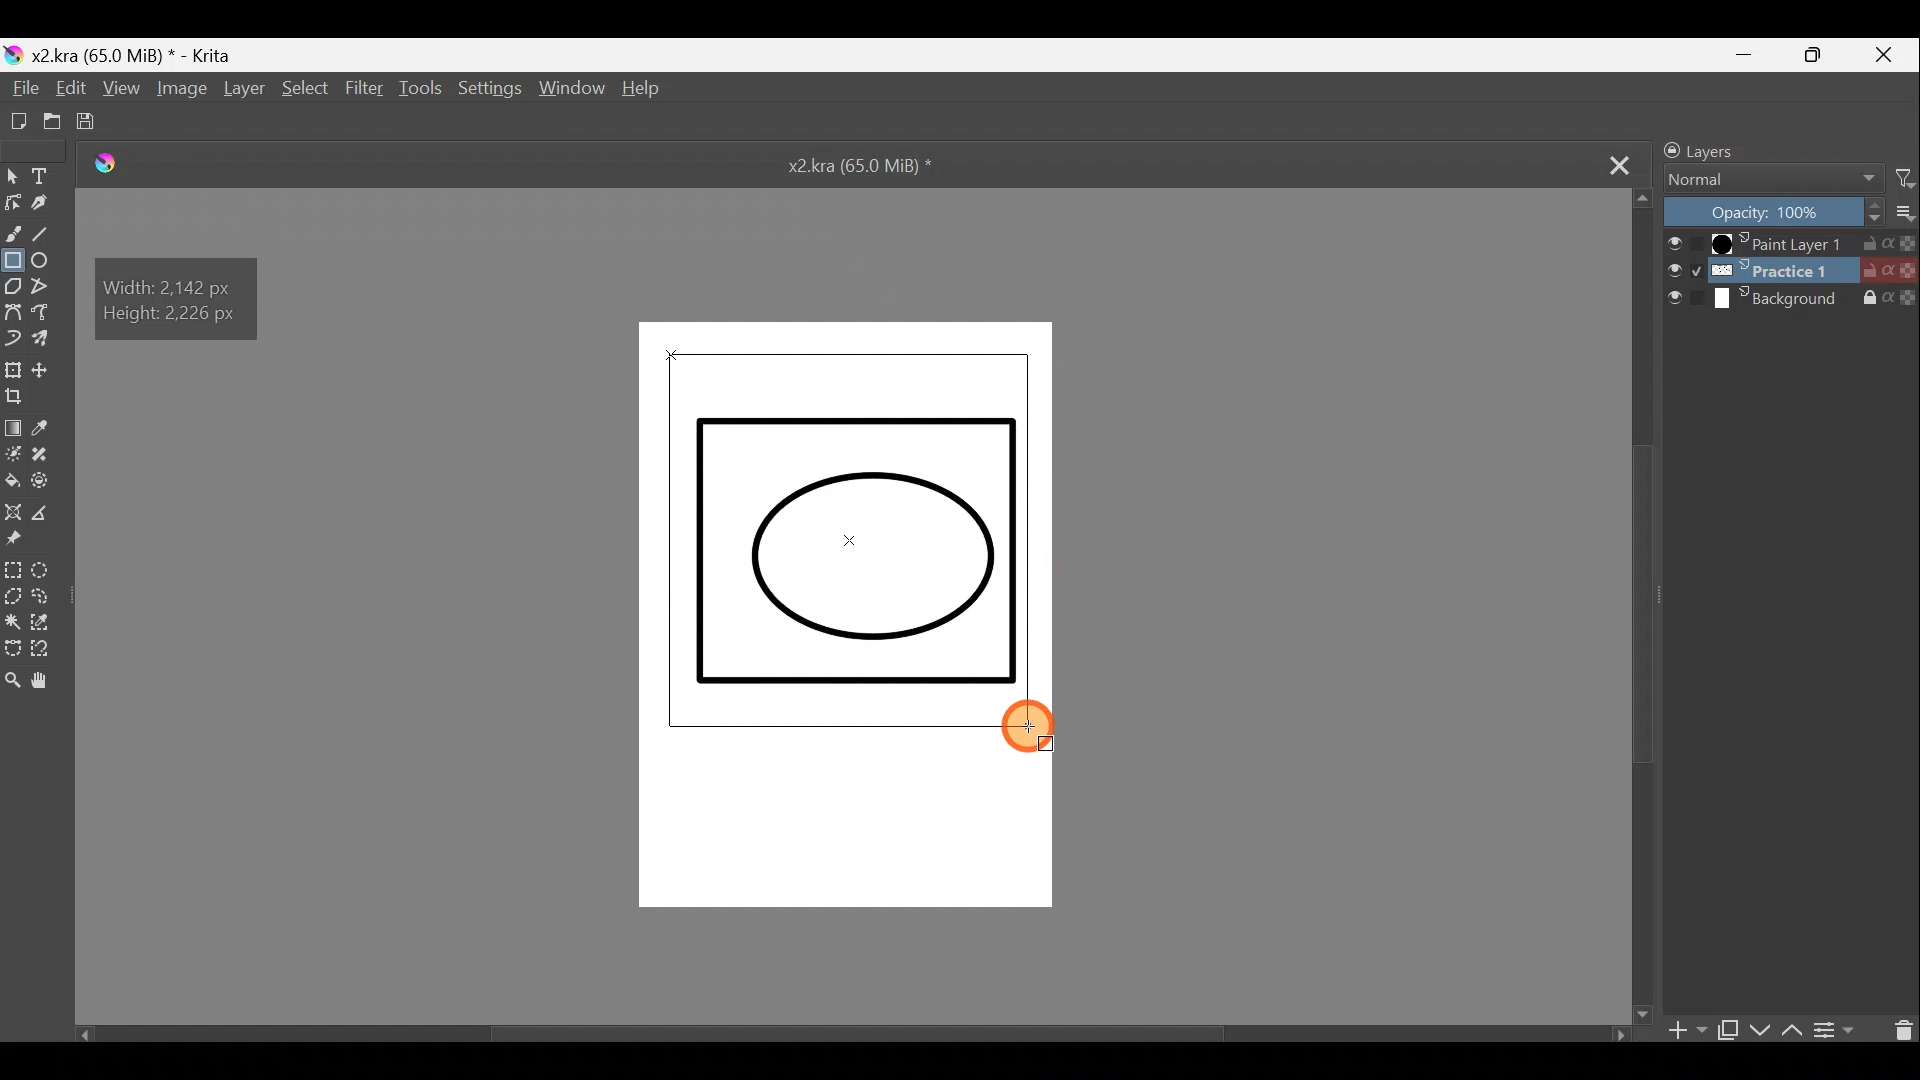 The height and width of the screenshot is (1080, 1920). Describe the element at coordinates (65, 88) in the screenshot. I see `Edit` at that location.